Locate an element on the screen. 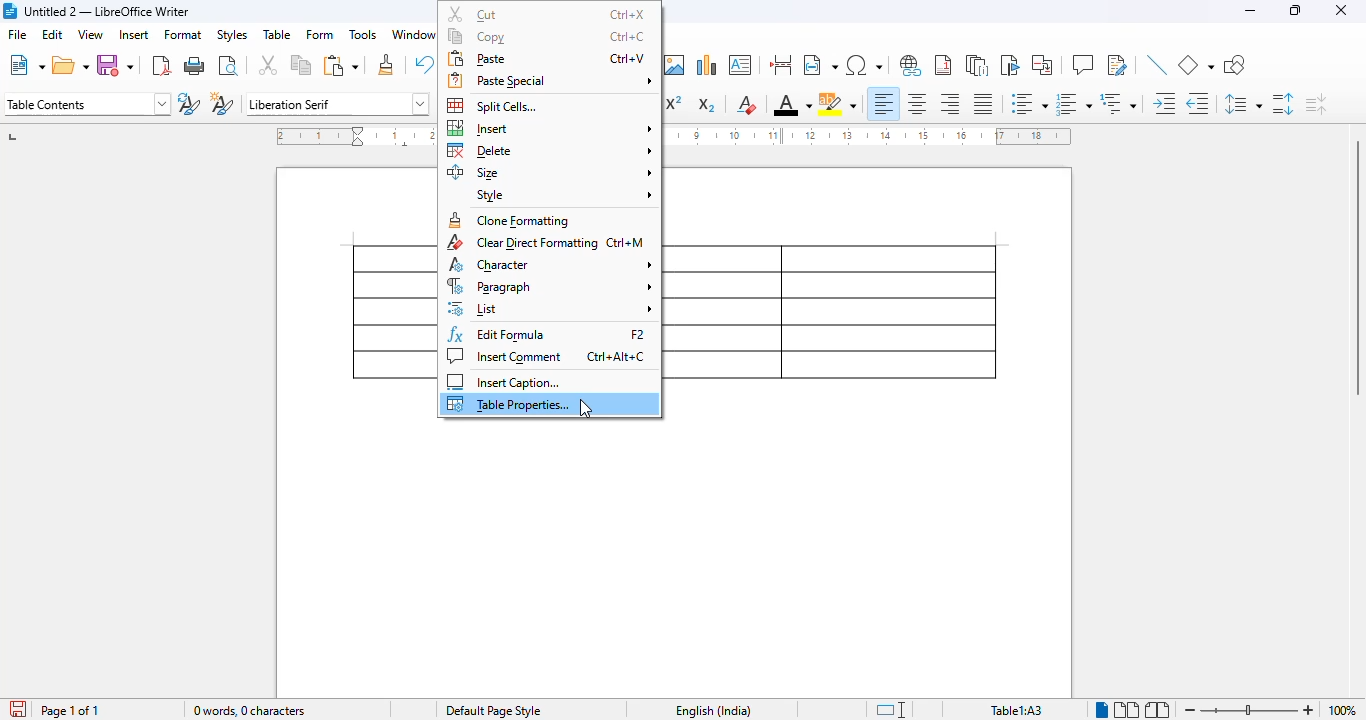  window is located at coordinates (416, 35).